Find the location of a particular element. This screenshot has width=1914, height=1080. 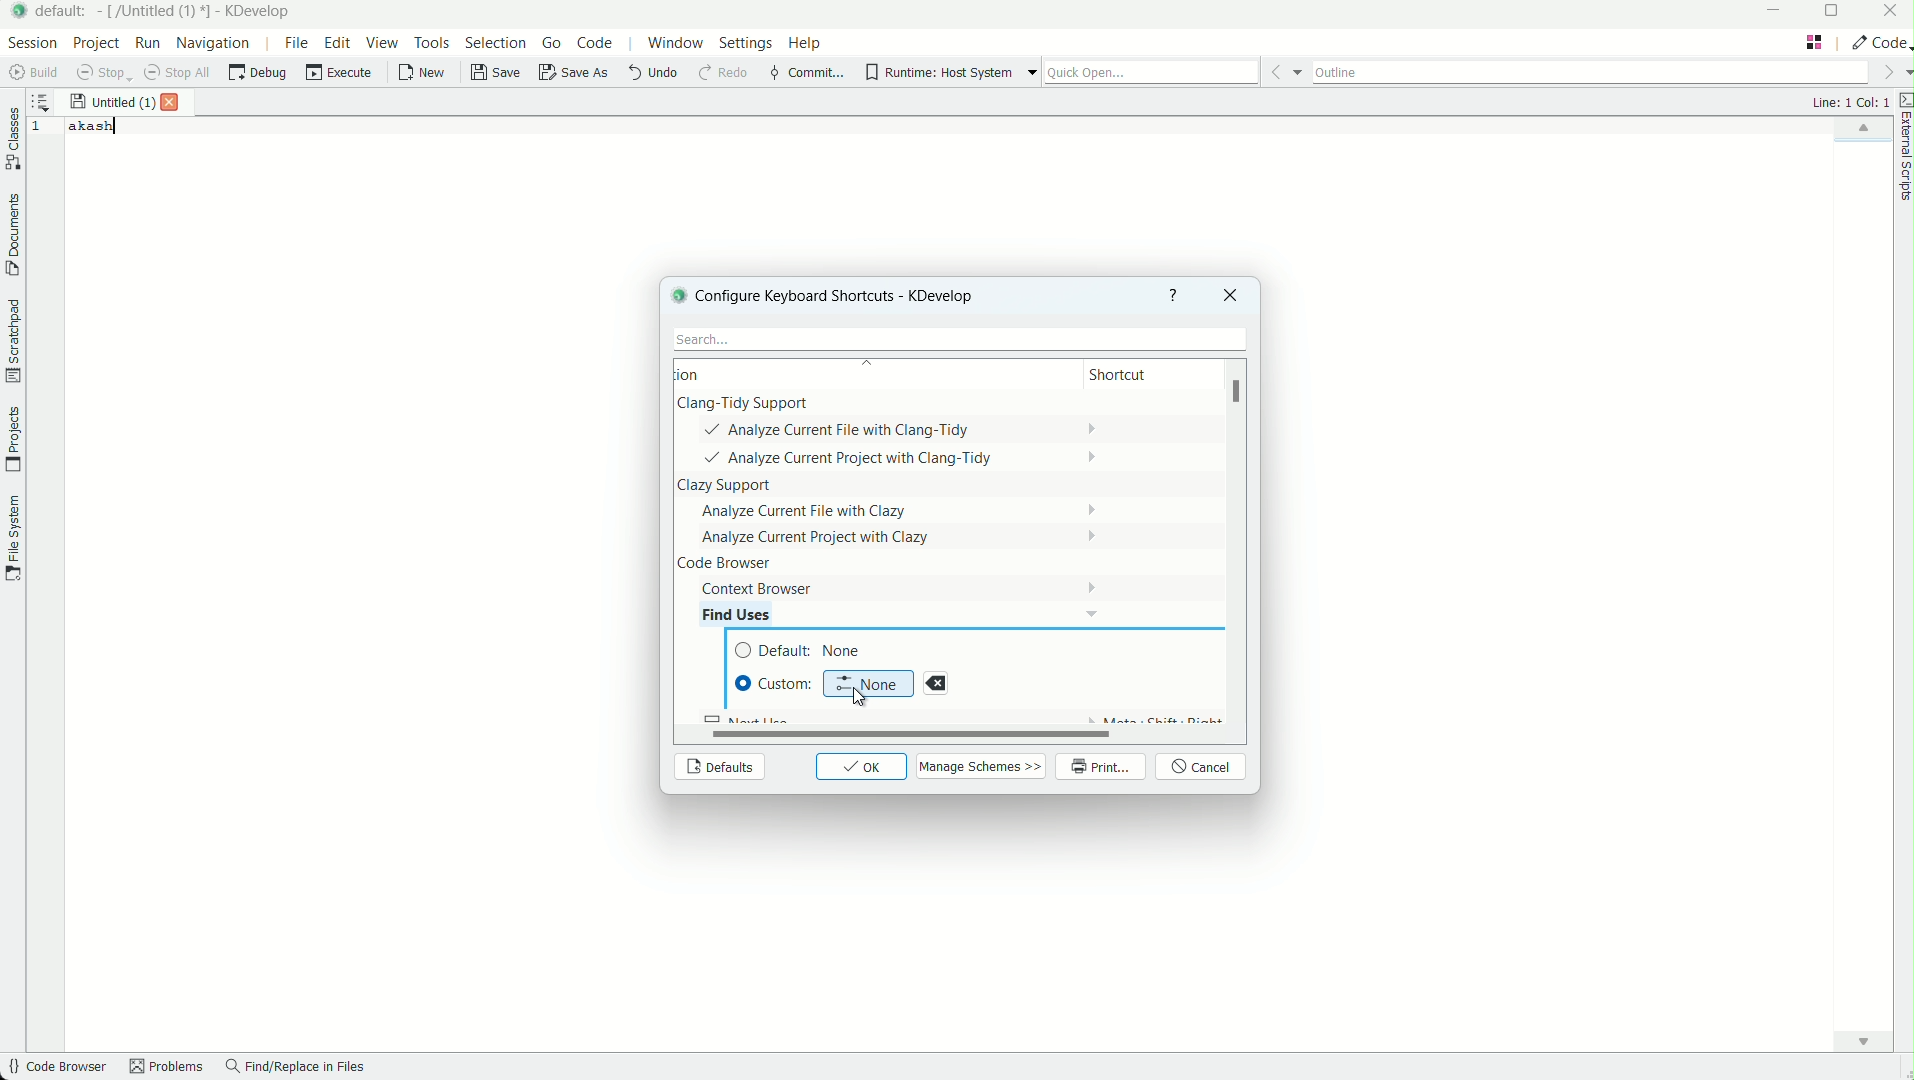

akash is located at coordinates (93, 126).